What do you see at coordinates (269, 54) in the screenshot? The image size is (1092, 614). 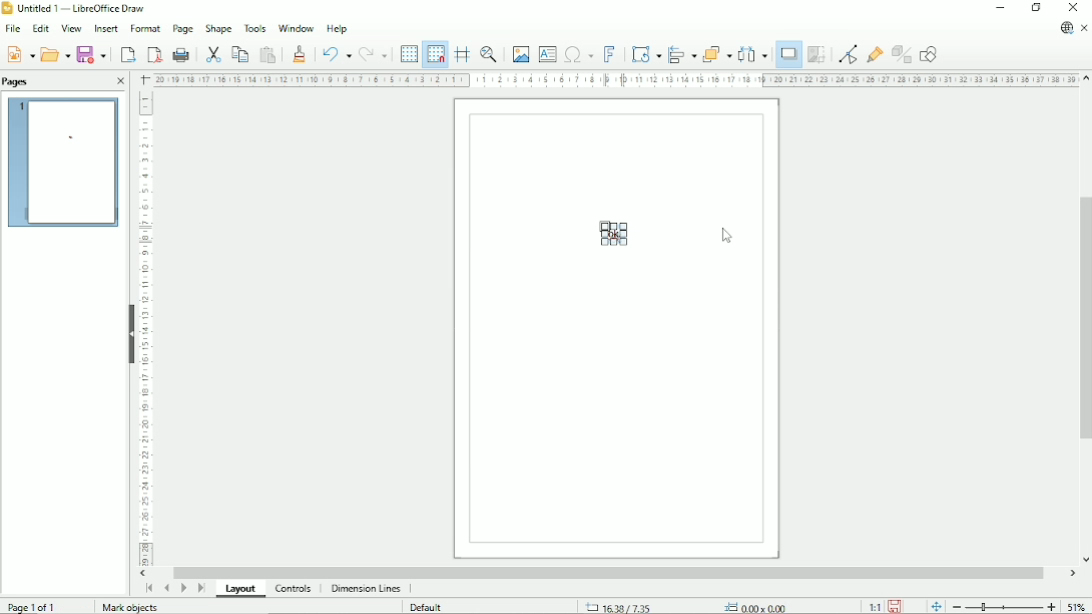 I see `Paste` at bounding box center [269, 54].